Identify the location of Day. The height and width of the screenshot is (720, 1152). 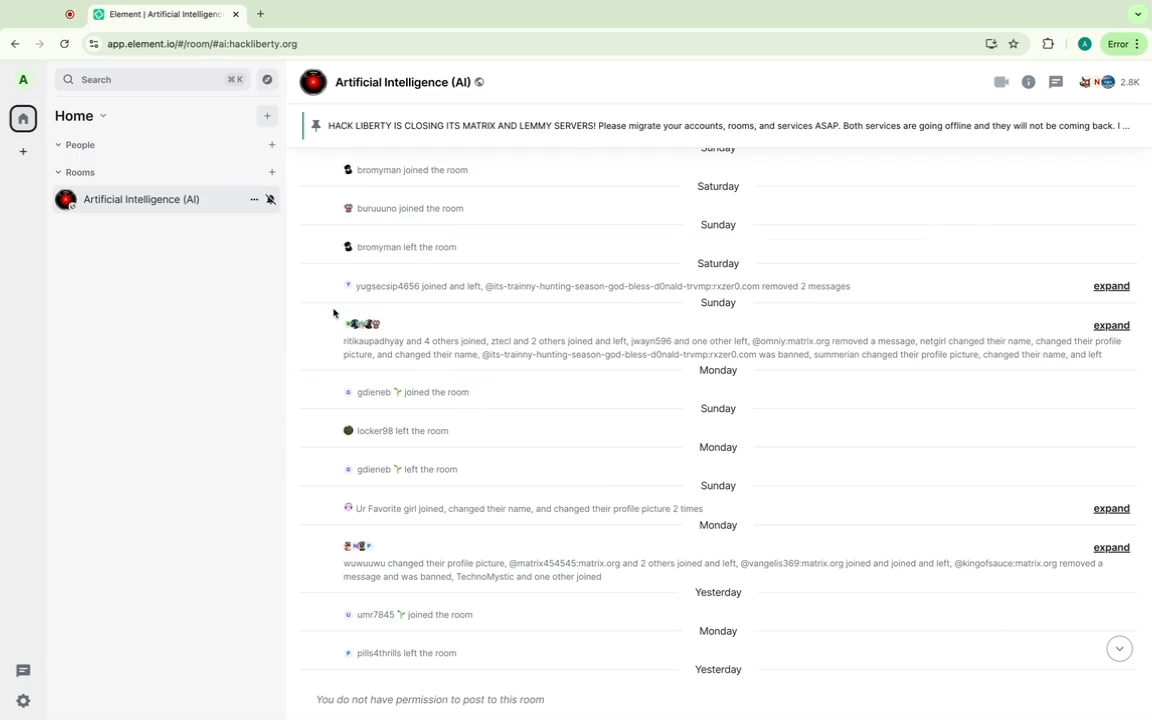
(717, 672).